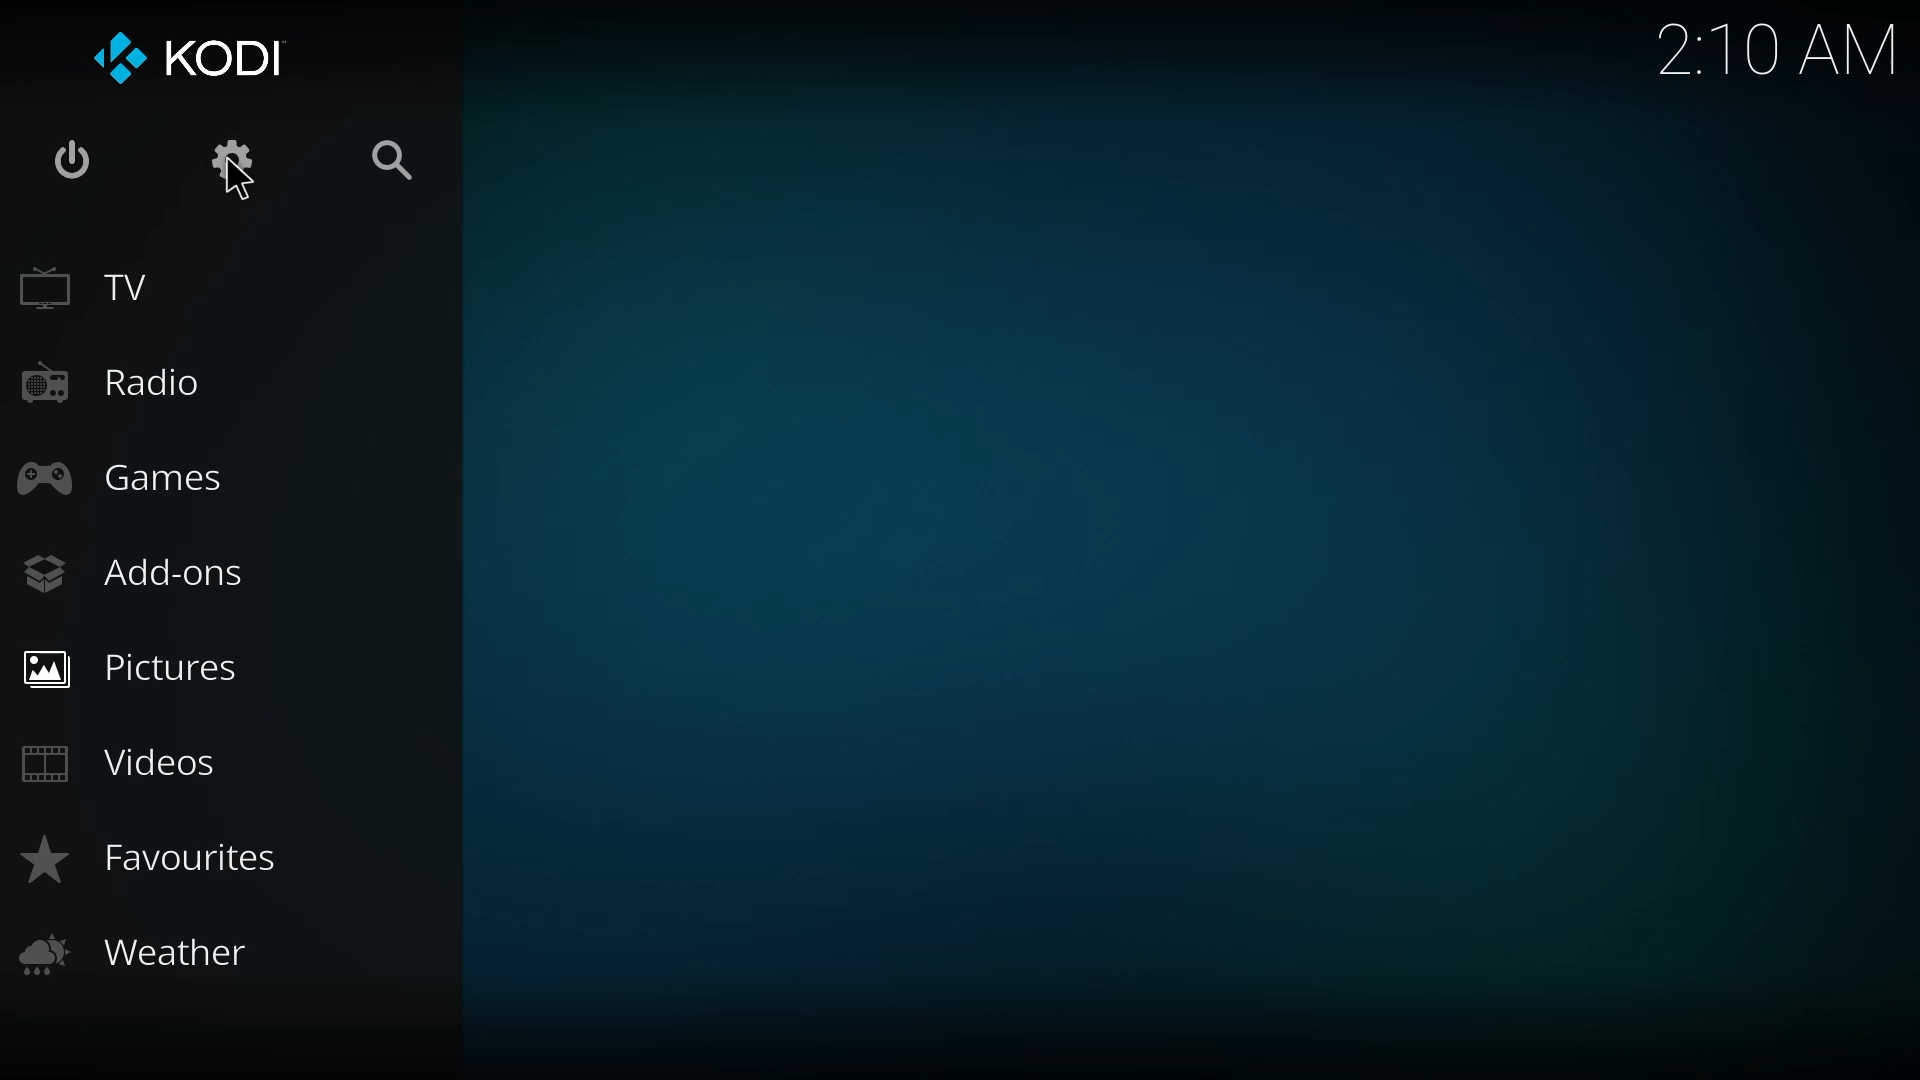 The width and height of the screenshot is (1920, 1080). Describe the element at coordinates (240, 184) in the screenshot. I see `cursor` at that location.